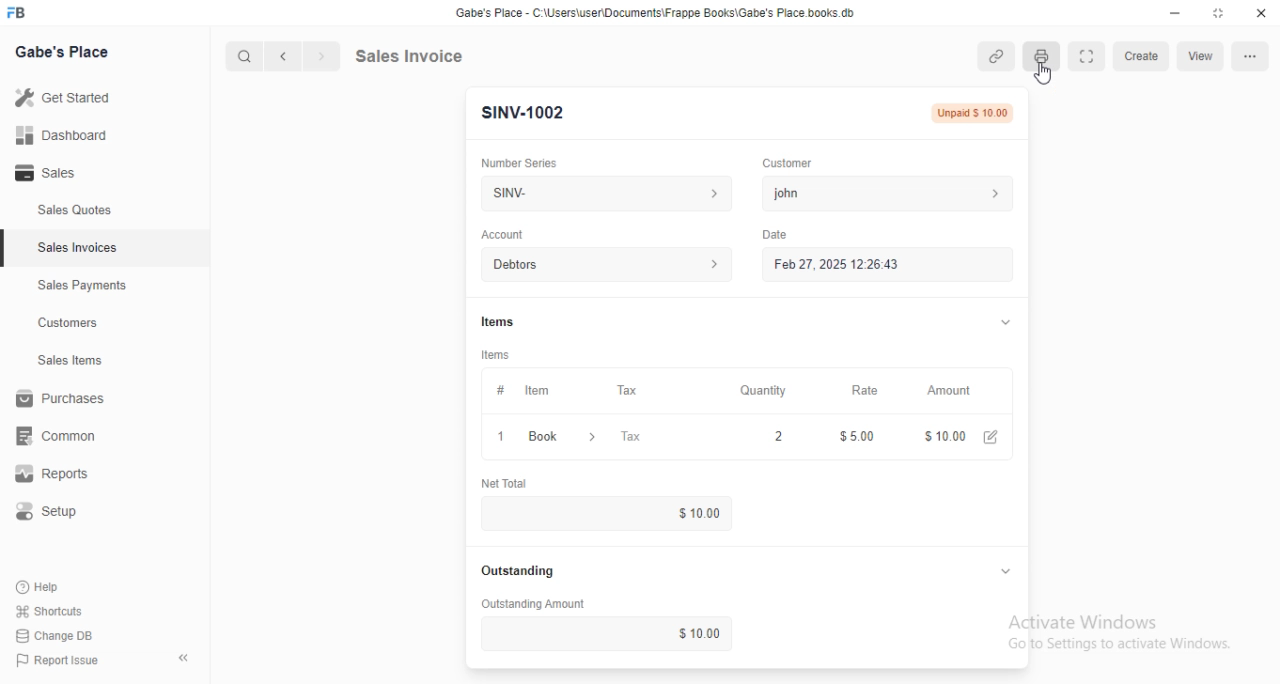  I want to click on previous, so click(283, 56).